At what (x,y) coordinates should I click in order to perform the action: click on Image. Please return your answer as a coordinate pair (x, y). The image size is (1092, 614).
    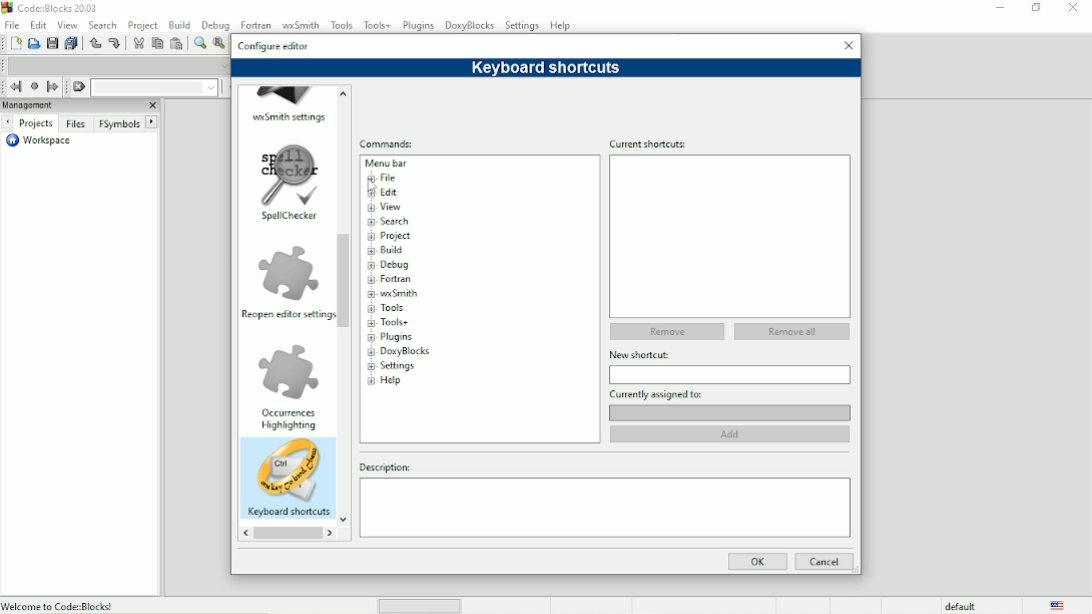
    Looking at the image, I should click on (288, 94).